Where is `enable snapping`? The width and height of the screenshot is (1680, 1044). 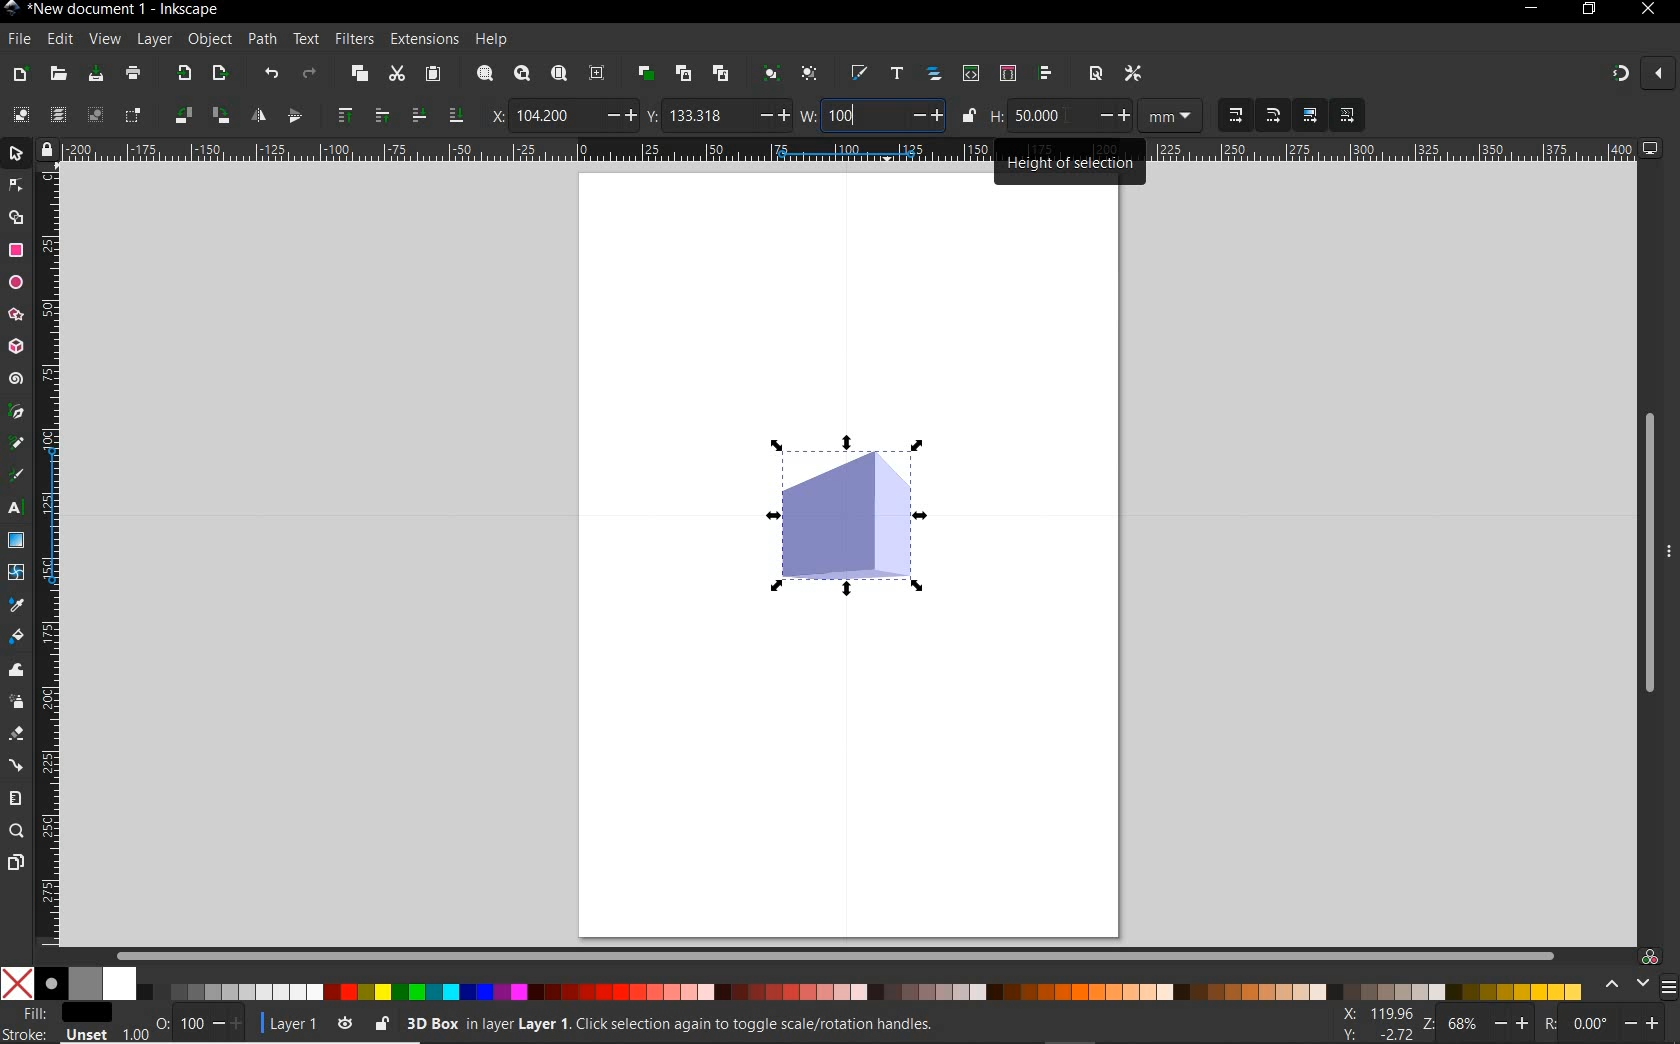
enable snapping is located at coordinates (1619, 75).